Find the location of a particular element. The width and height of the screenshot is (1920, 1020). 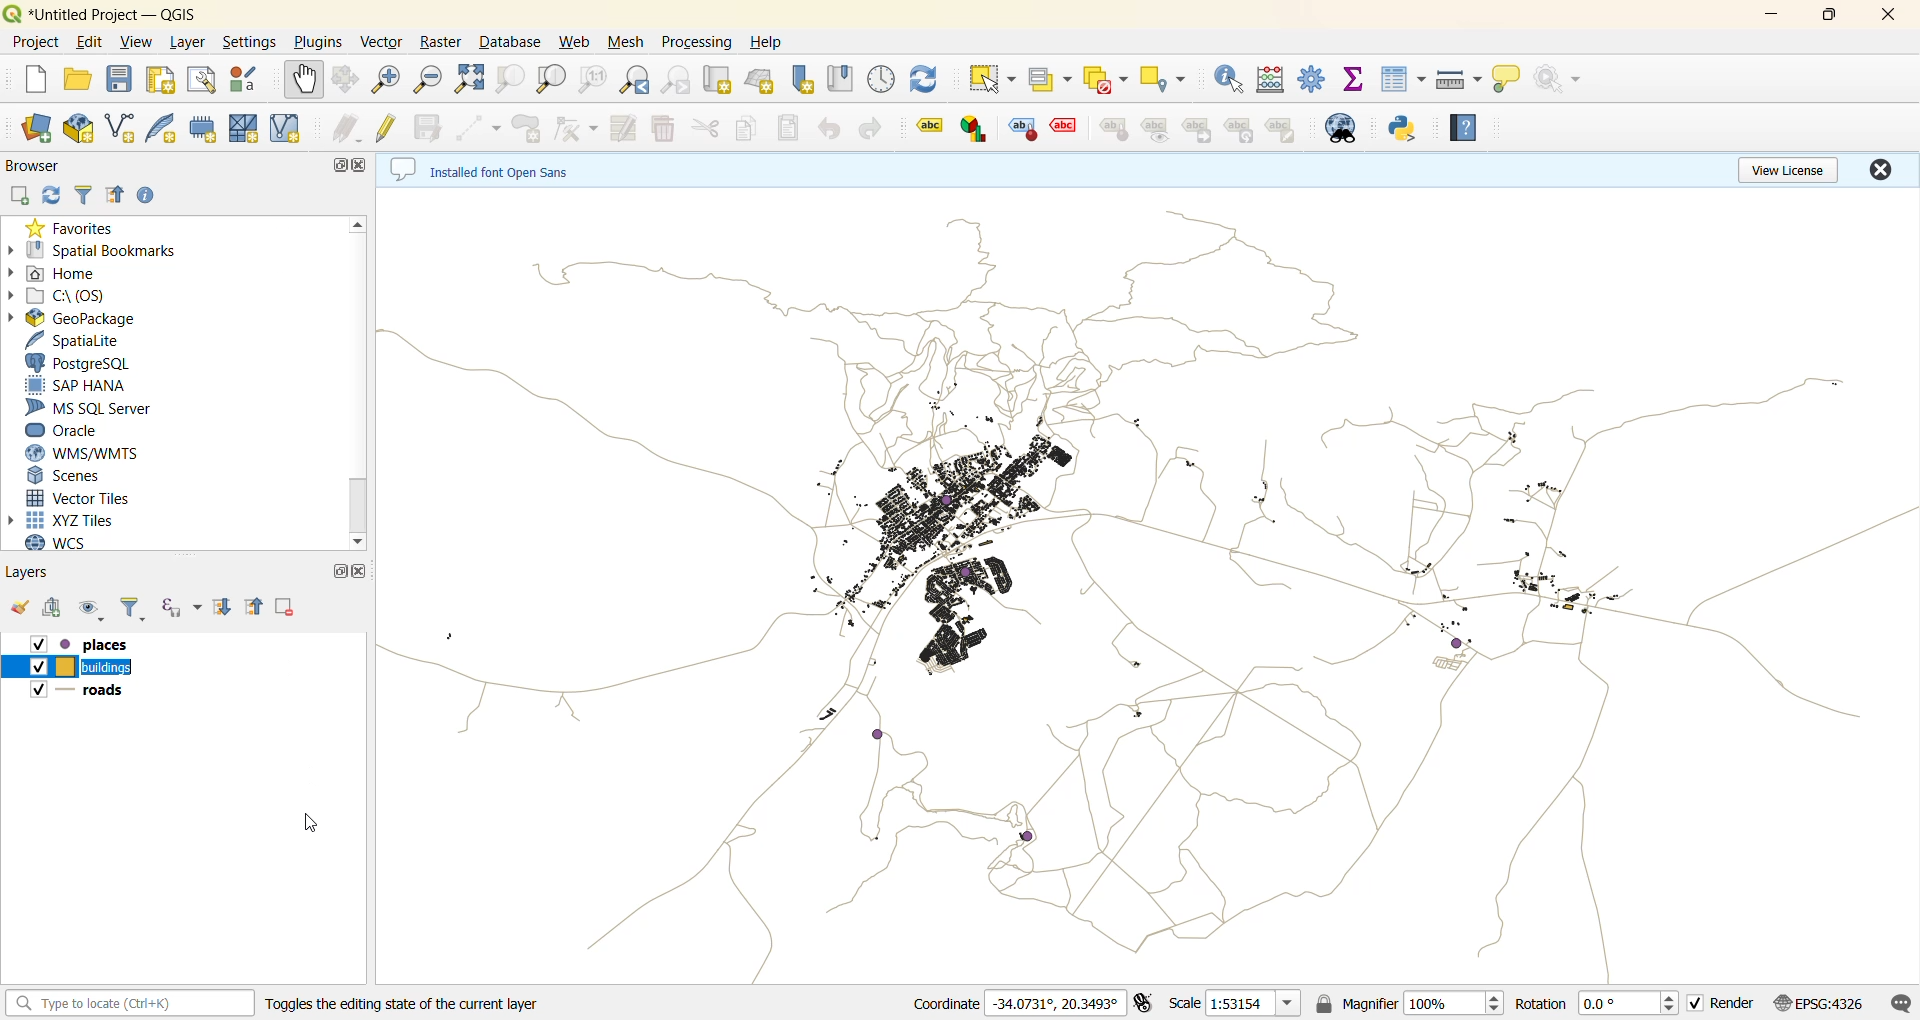

add is located at coordinates (57, 610).